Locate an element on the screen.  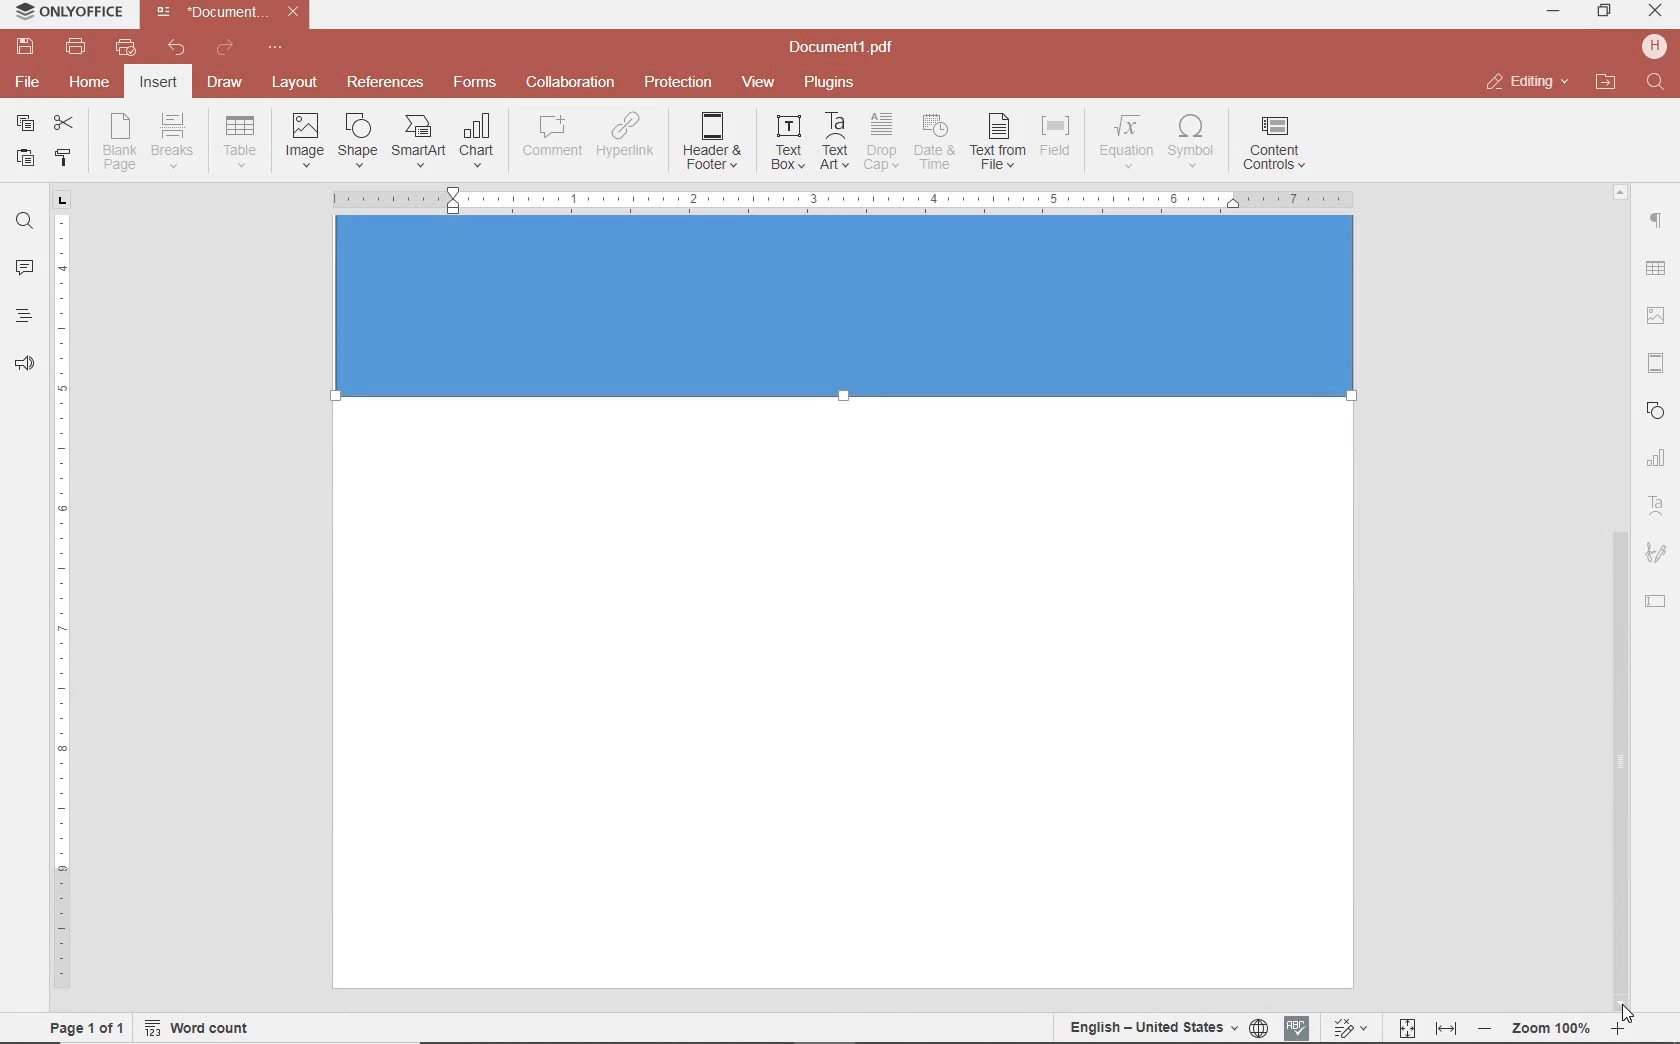
find is located at coordinates (24, 219).